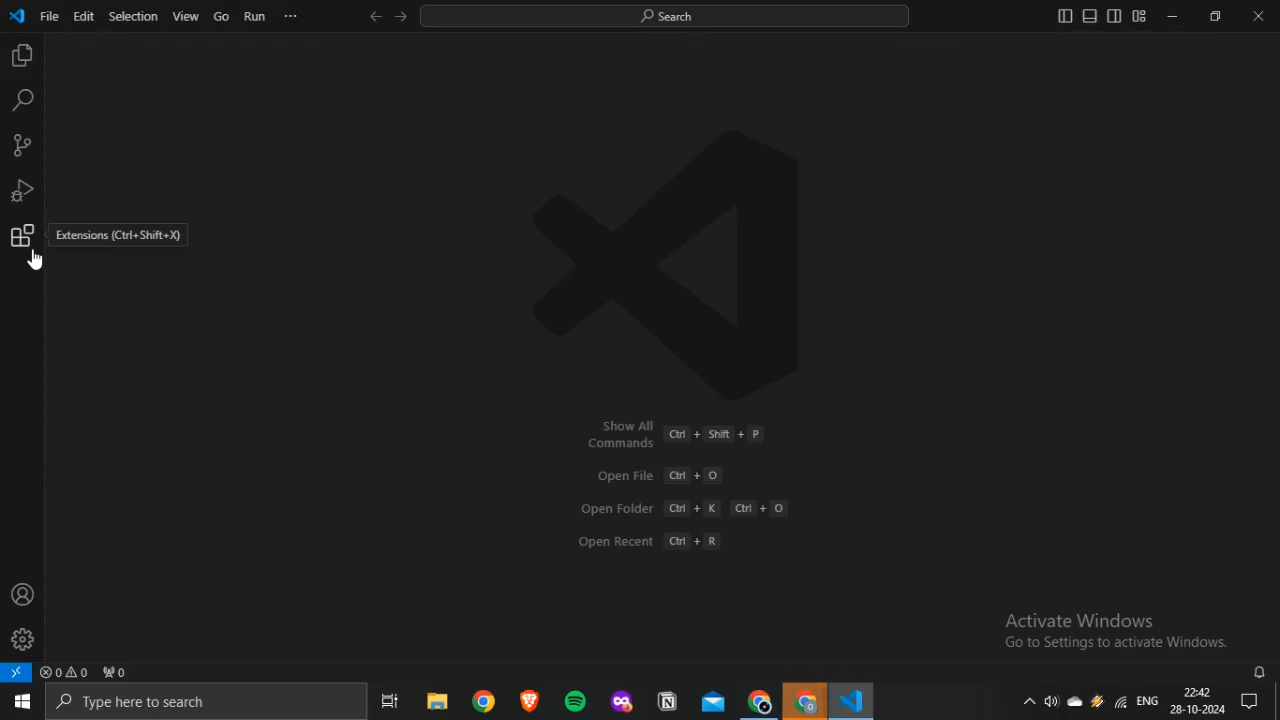  I want to click on Run, so click(255, 16).